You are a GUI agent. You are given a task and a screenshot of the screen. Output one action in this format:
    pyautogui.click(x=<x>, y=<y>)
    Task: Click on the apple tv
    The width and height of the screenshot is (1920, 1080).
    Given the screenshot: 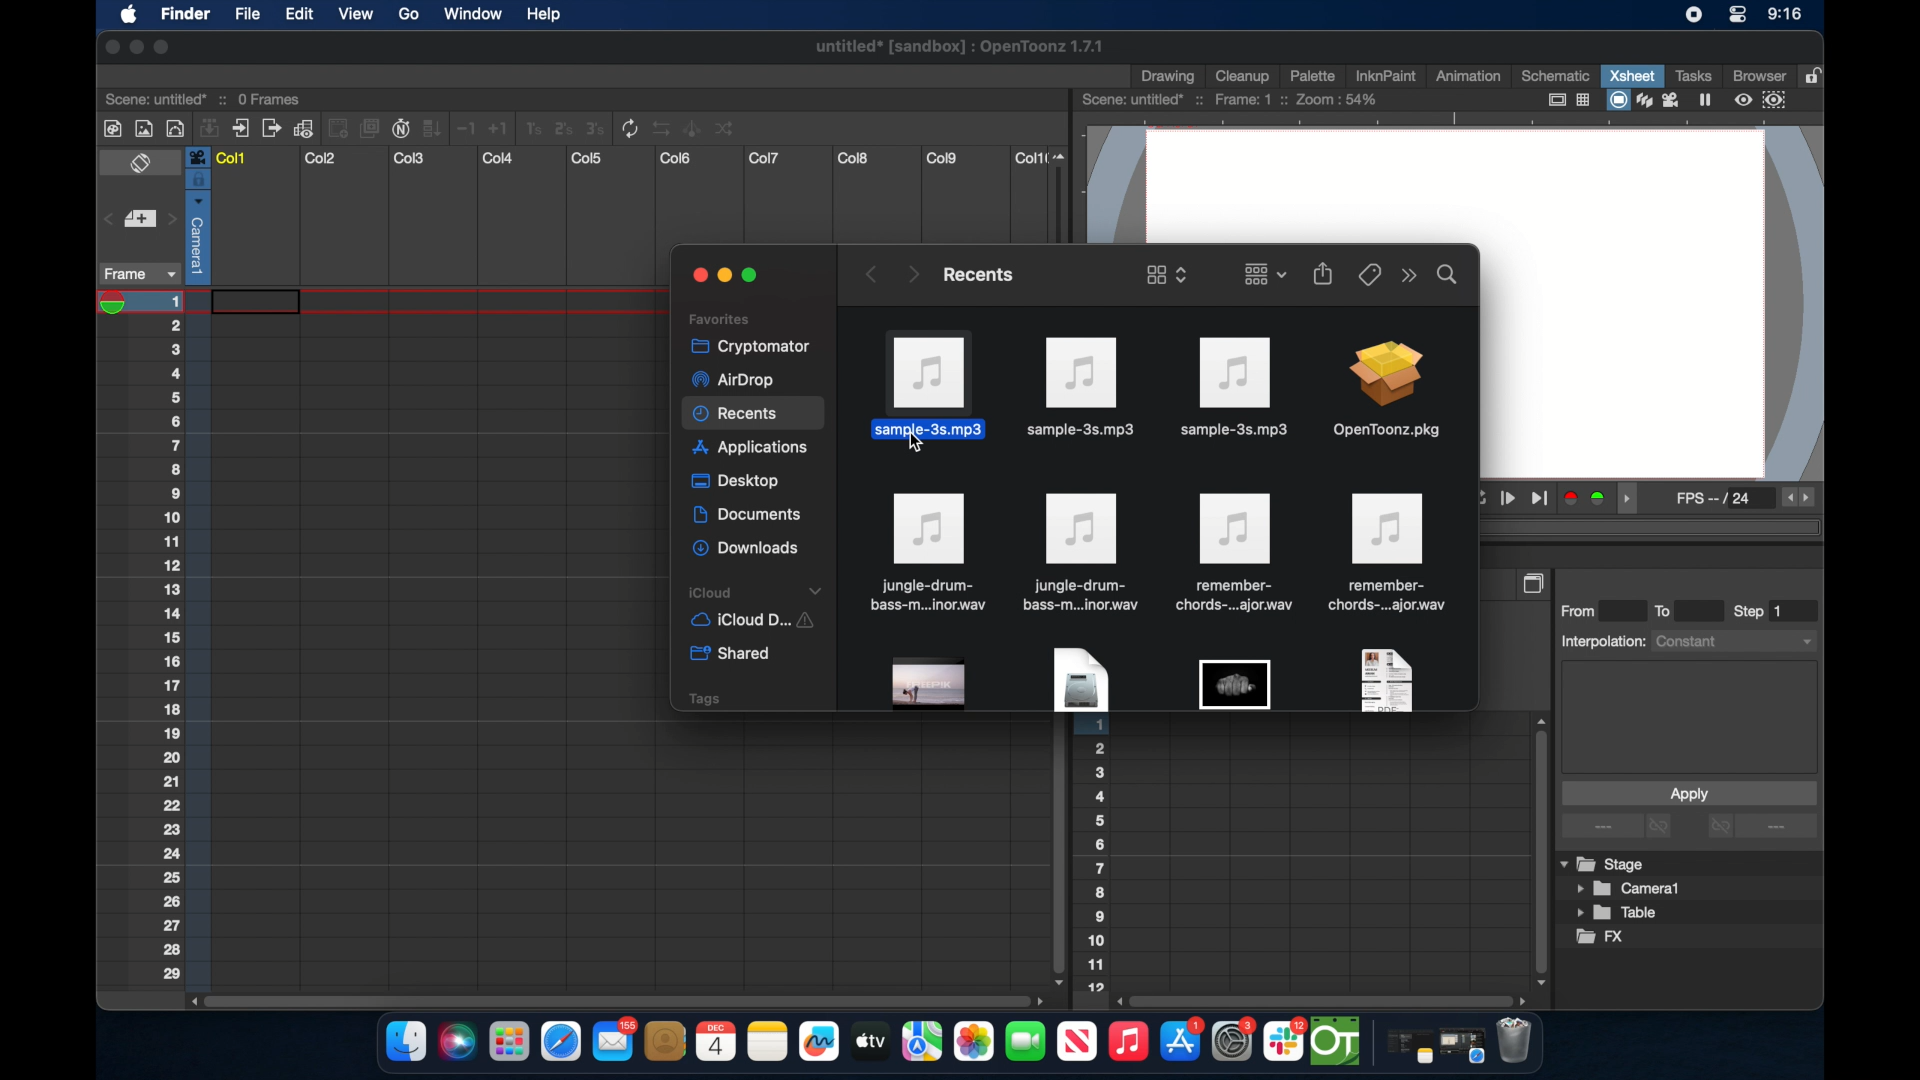 What is the action you would take?
    pyautogui.click(x=869, y=1041)
    